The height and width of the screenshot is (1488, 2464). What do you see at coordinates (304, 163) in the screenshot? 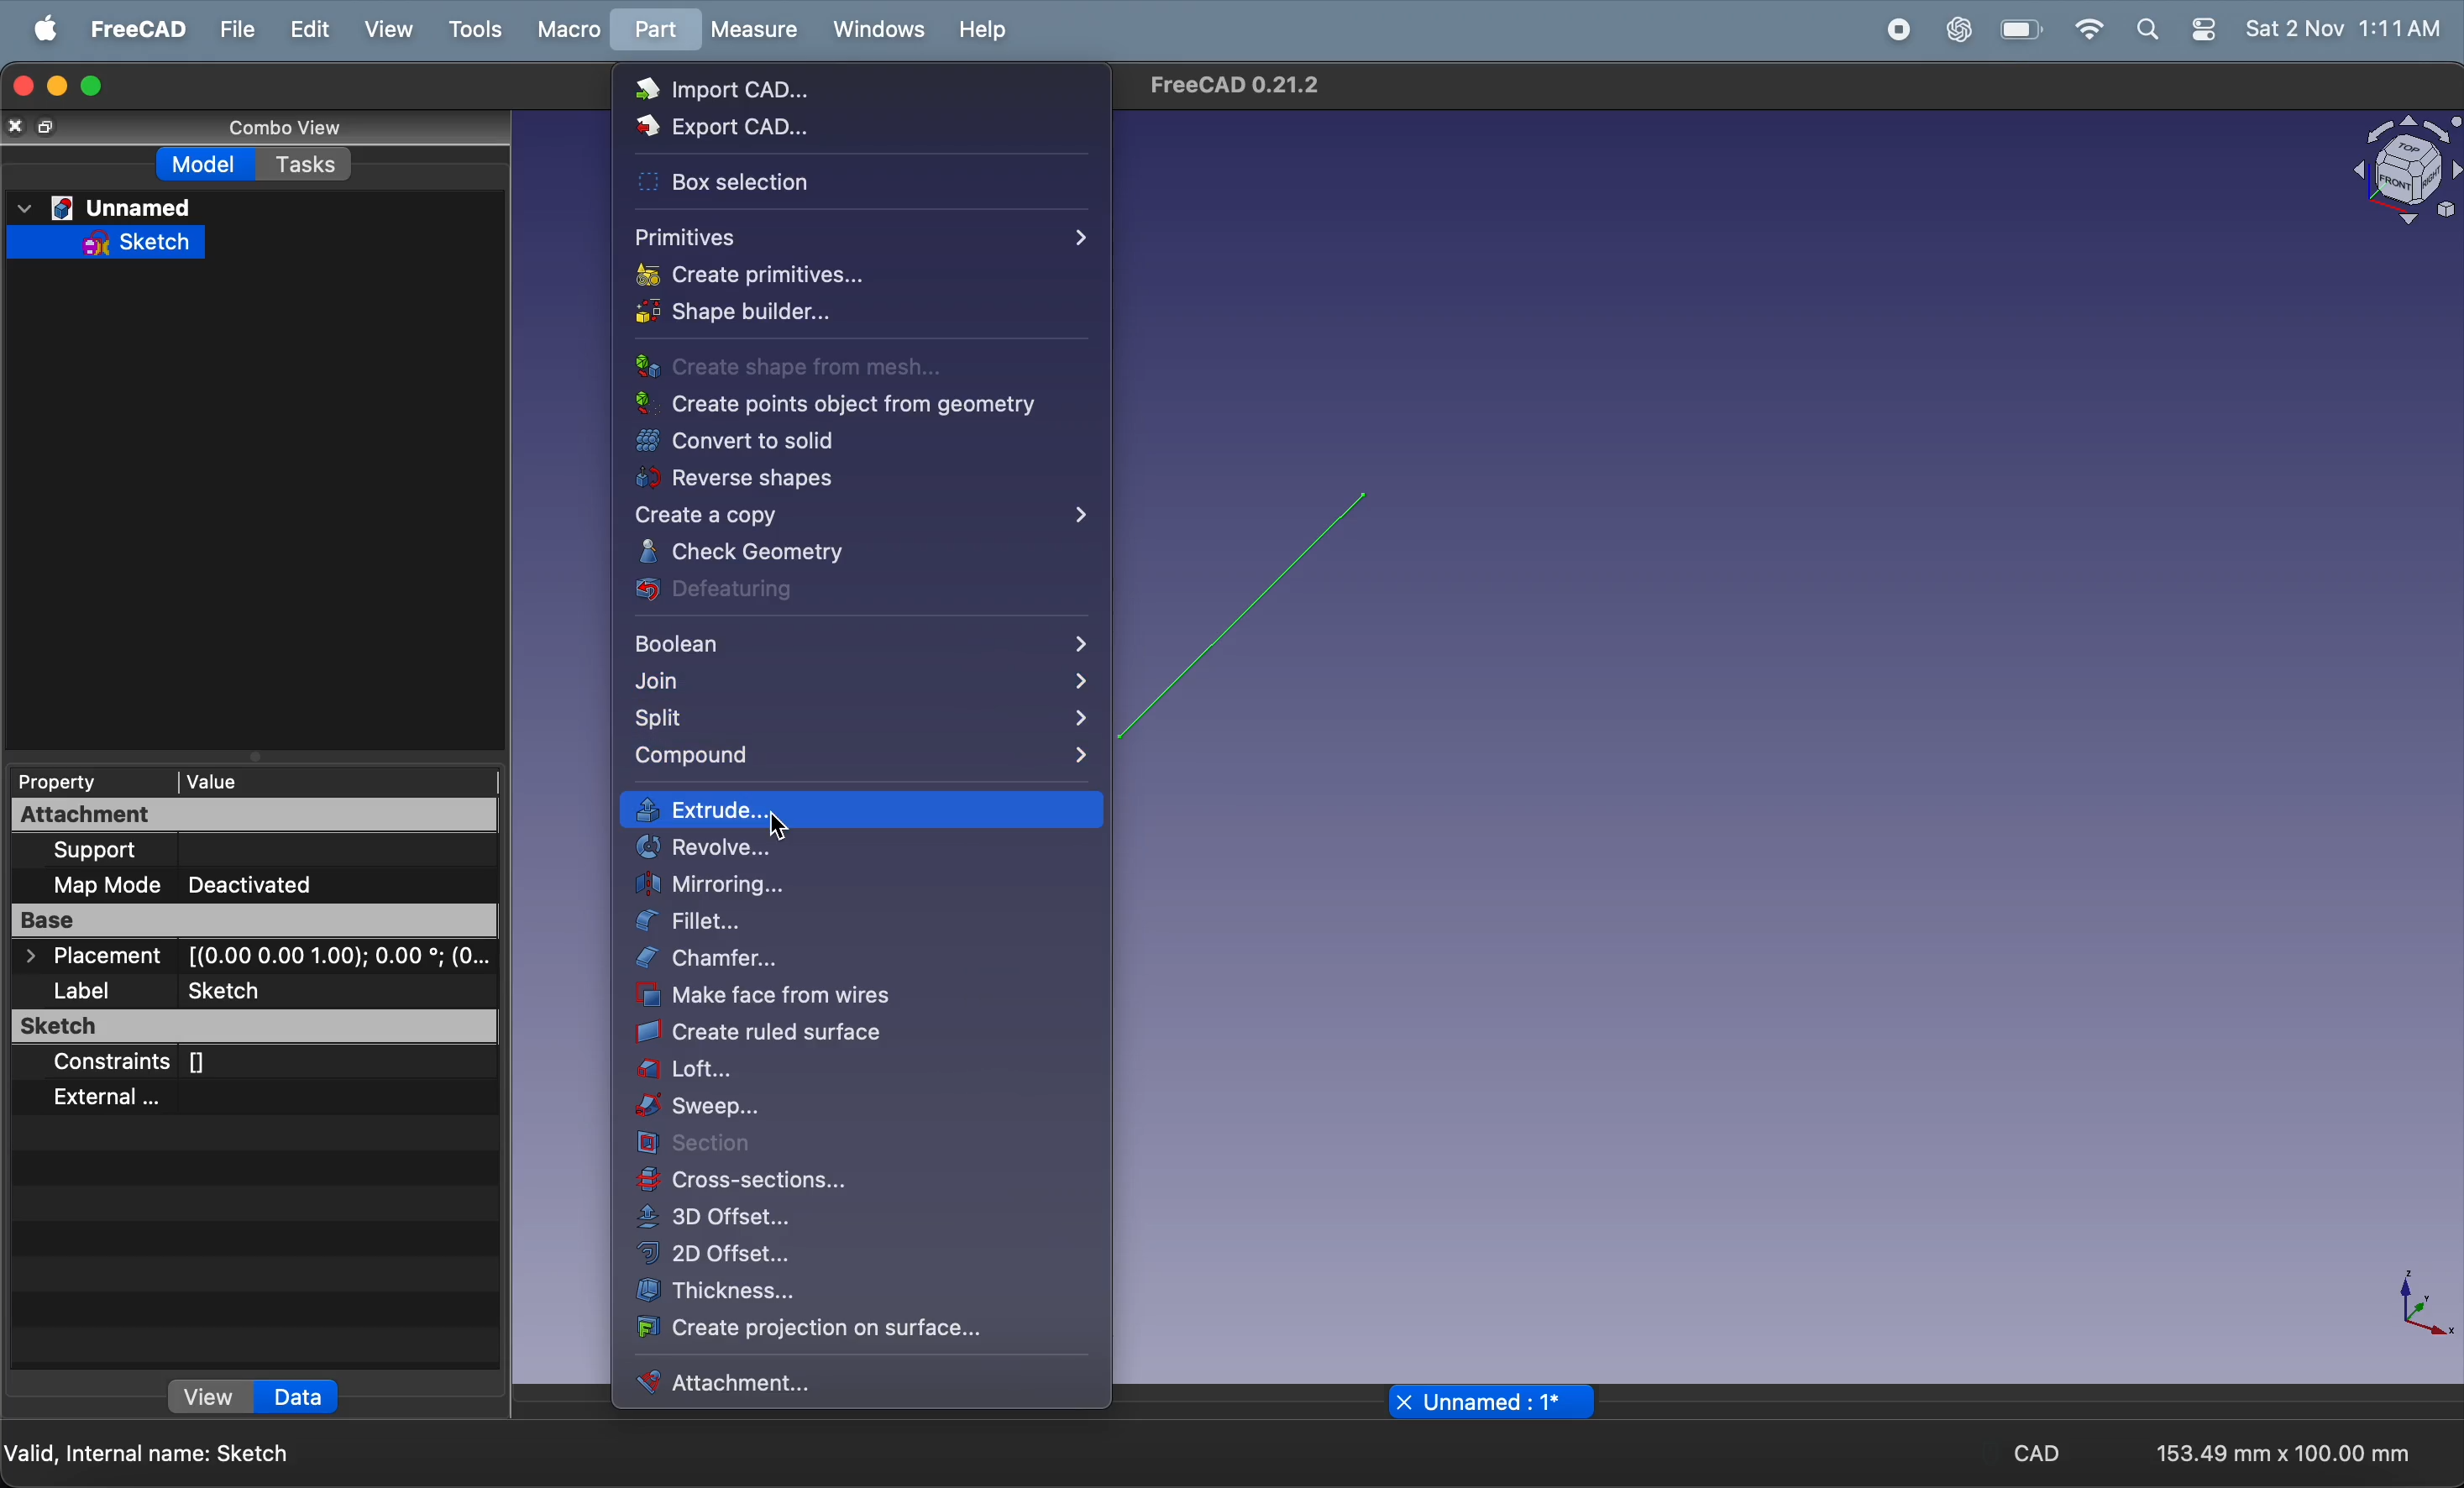
I see `tasks` at bounding box center [304, 163].